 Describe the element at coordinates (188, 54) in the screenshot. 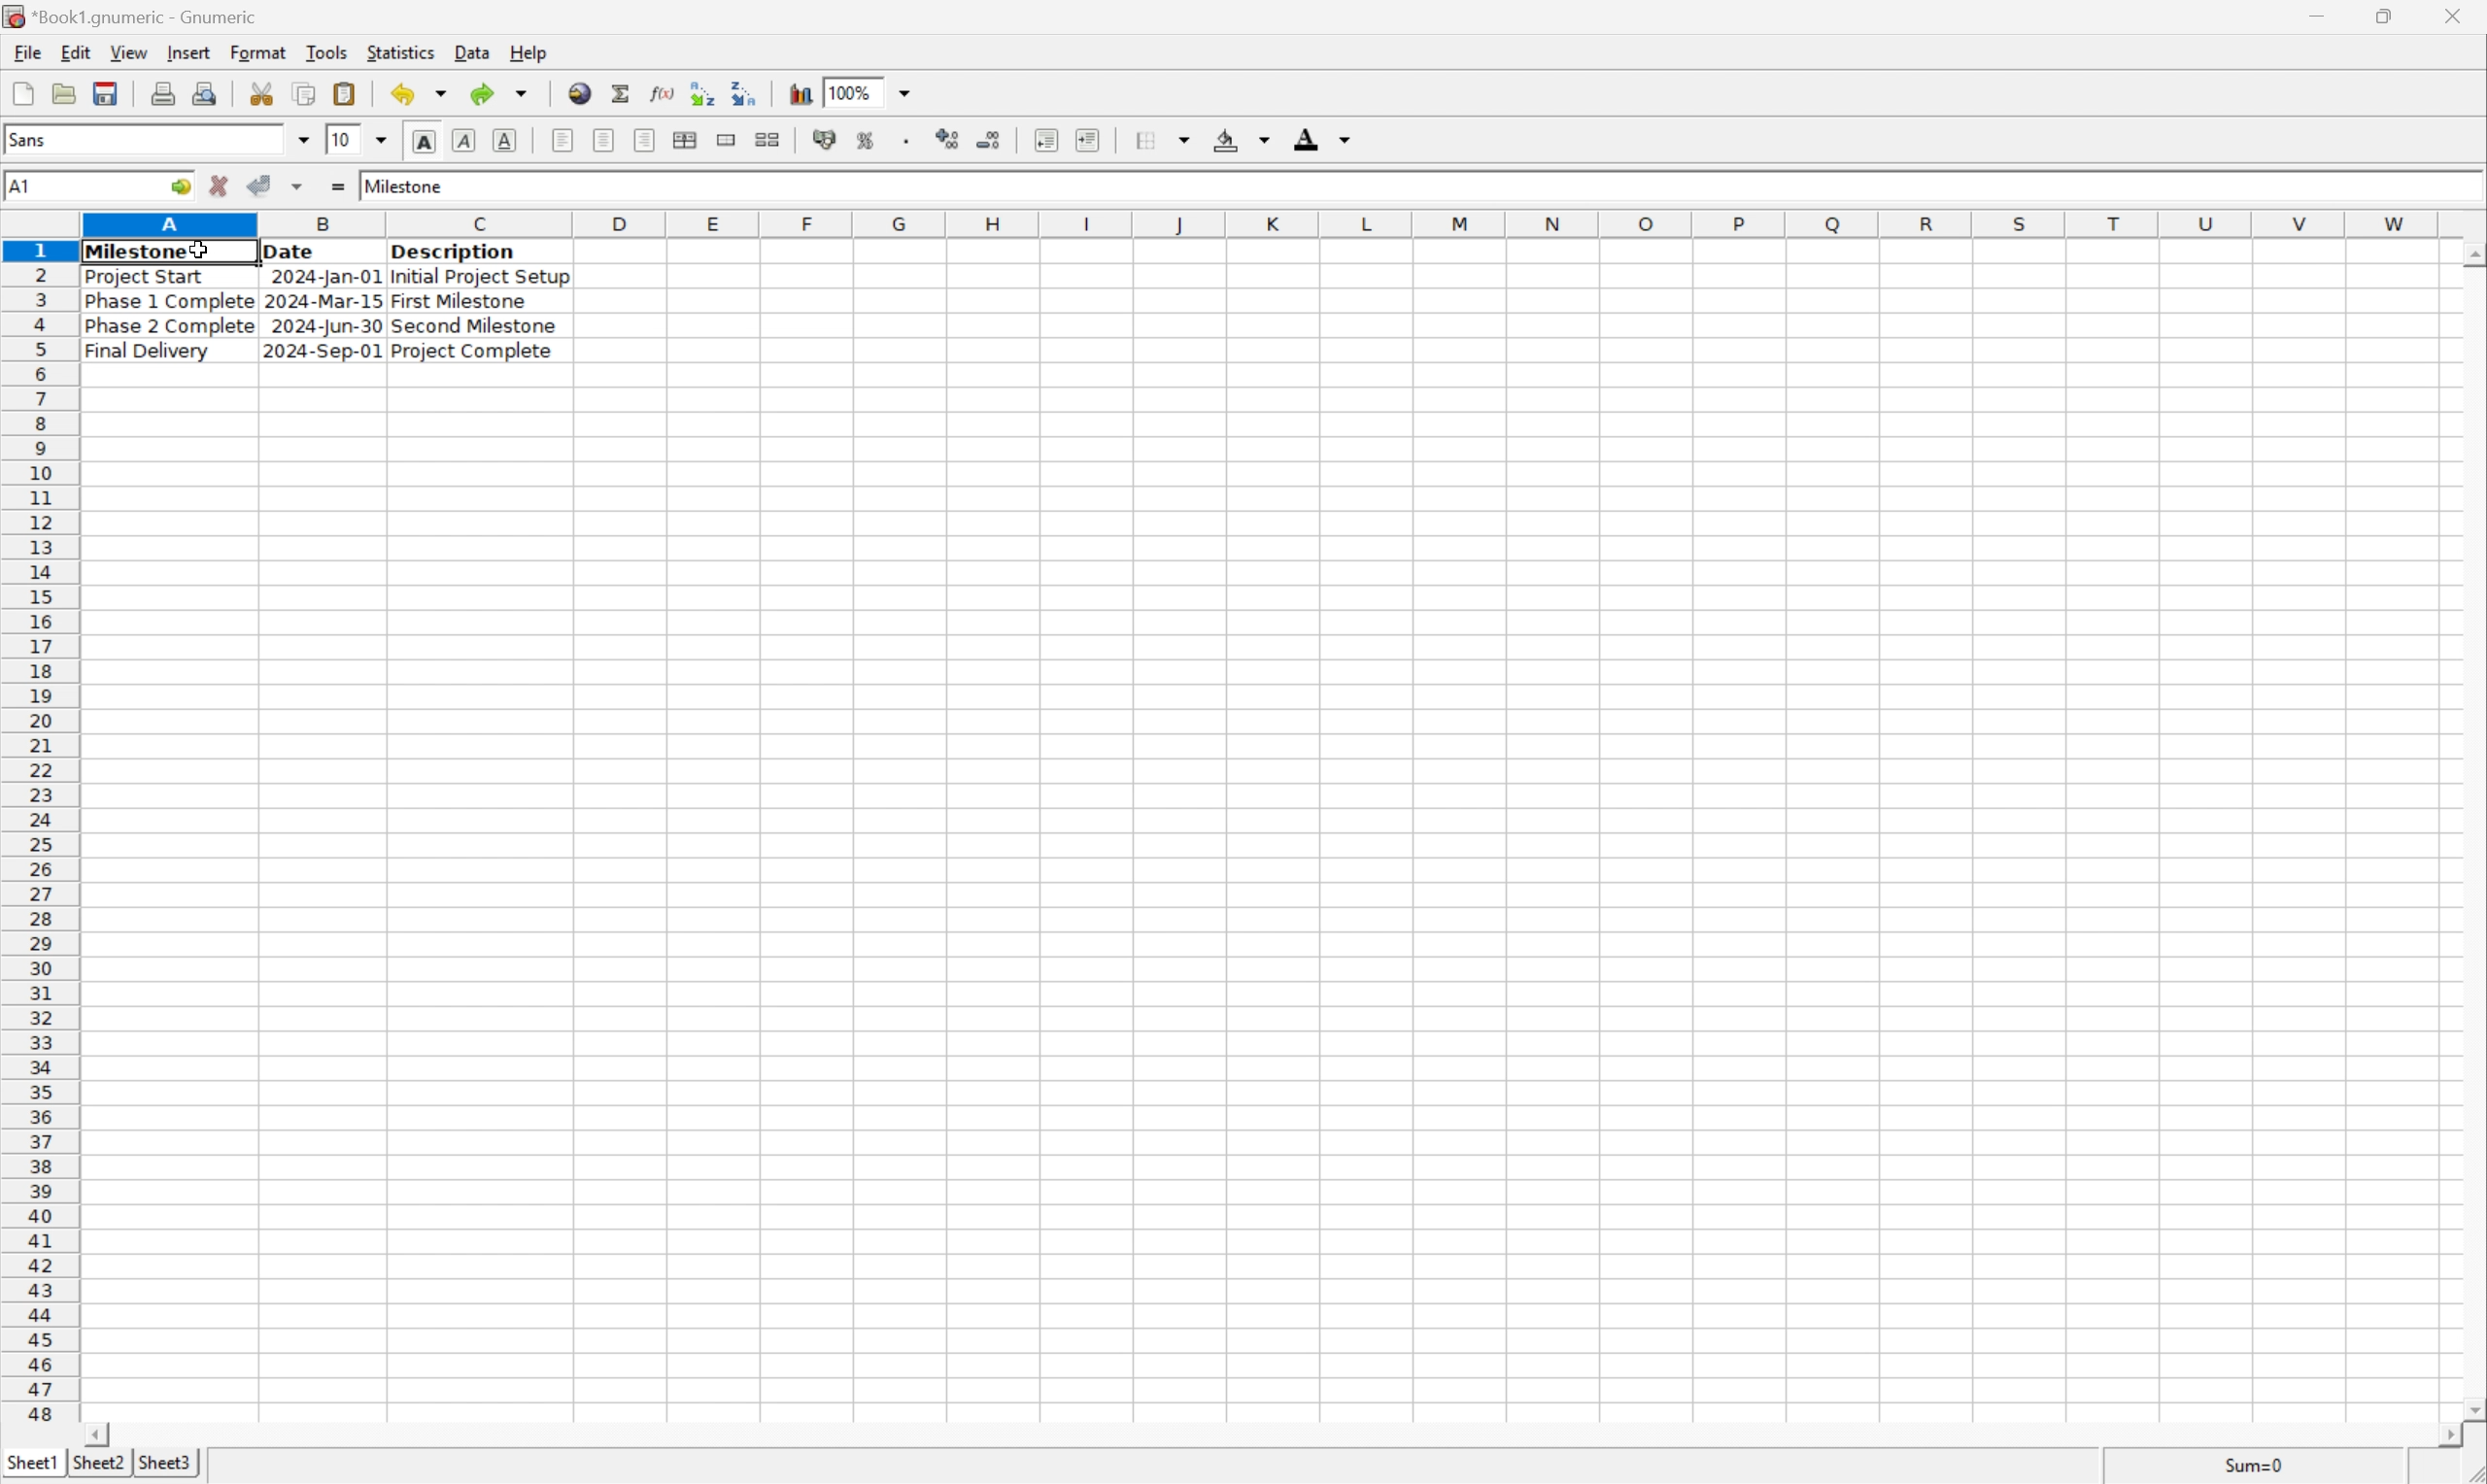

I see `insert` at that location.